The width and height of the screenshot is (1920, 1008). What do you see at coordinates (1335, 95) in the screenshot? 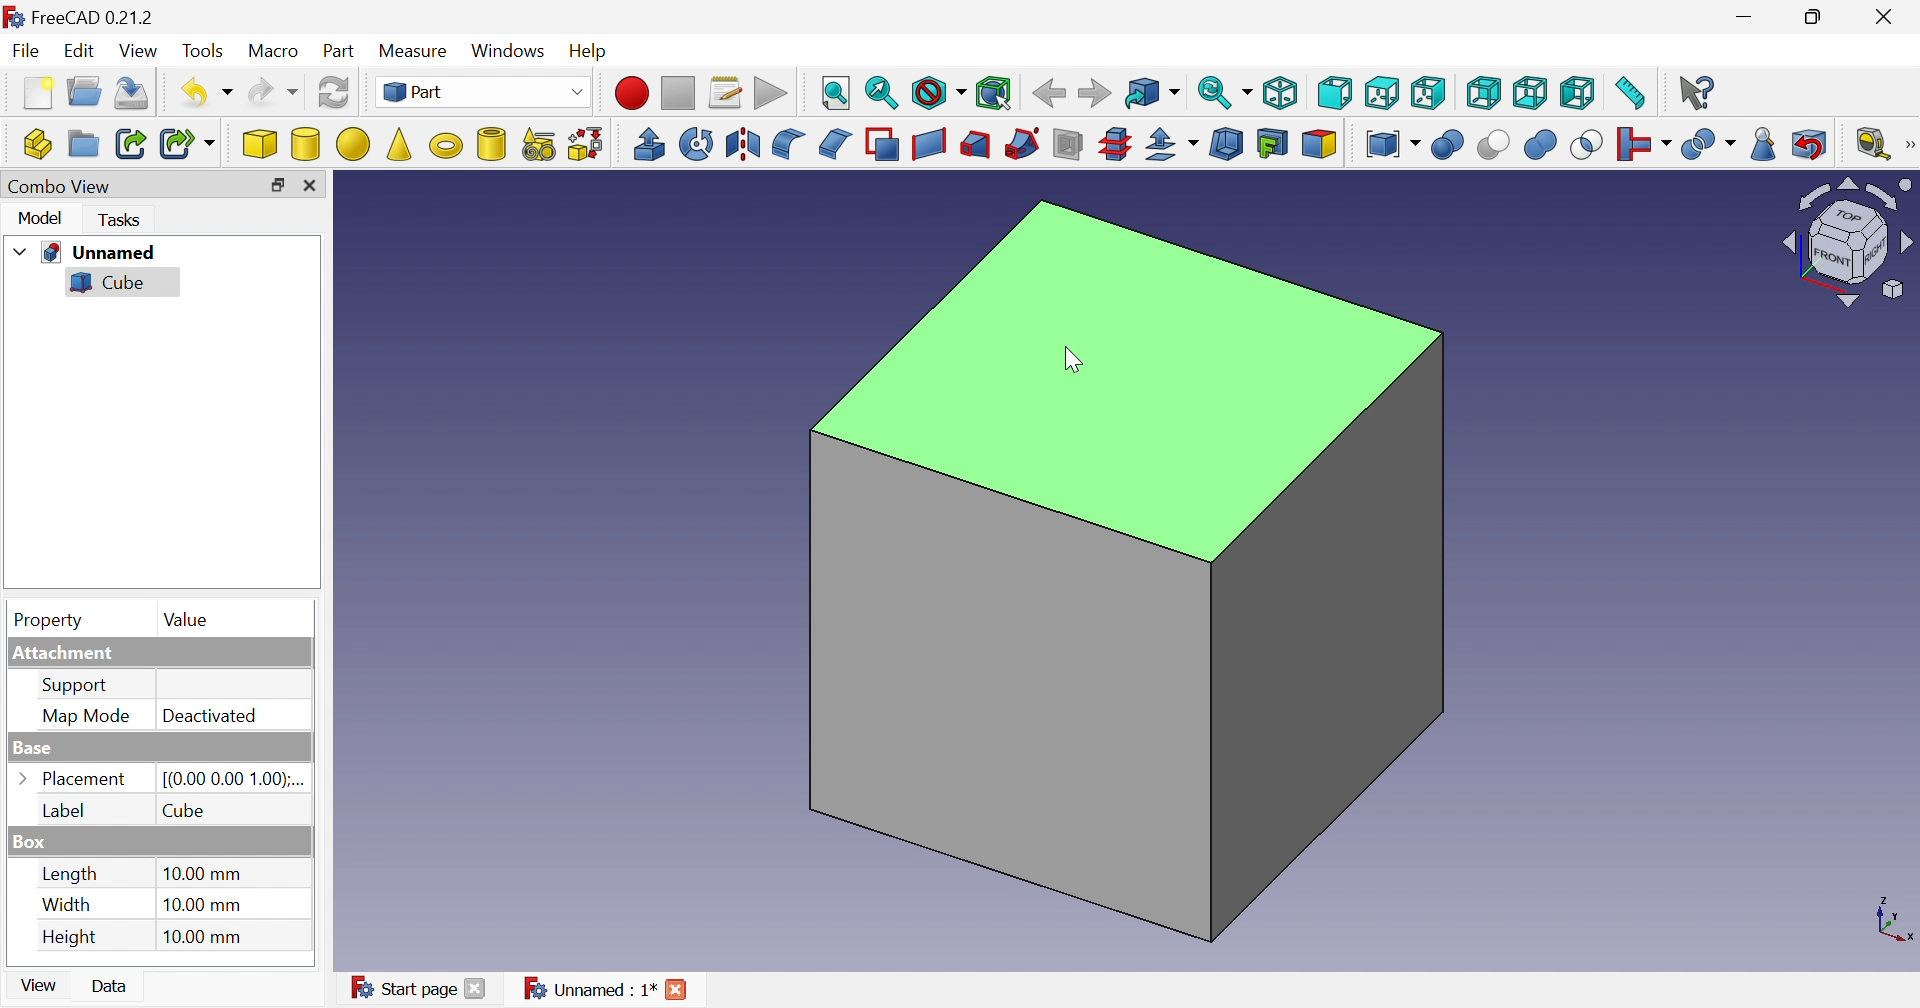
I see `Front` at bounding box center [1335, 95].